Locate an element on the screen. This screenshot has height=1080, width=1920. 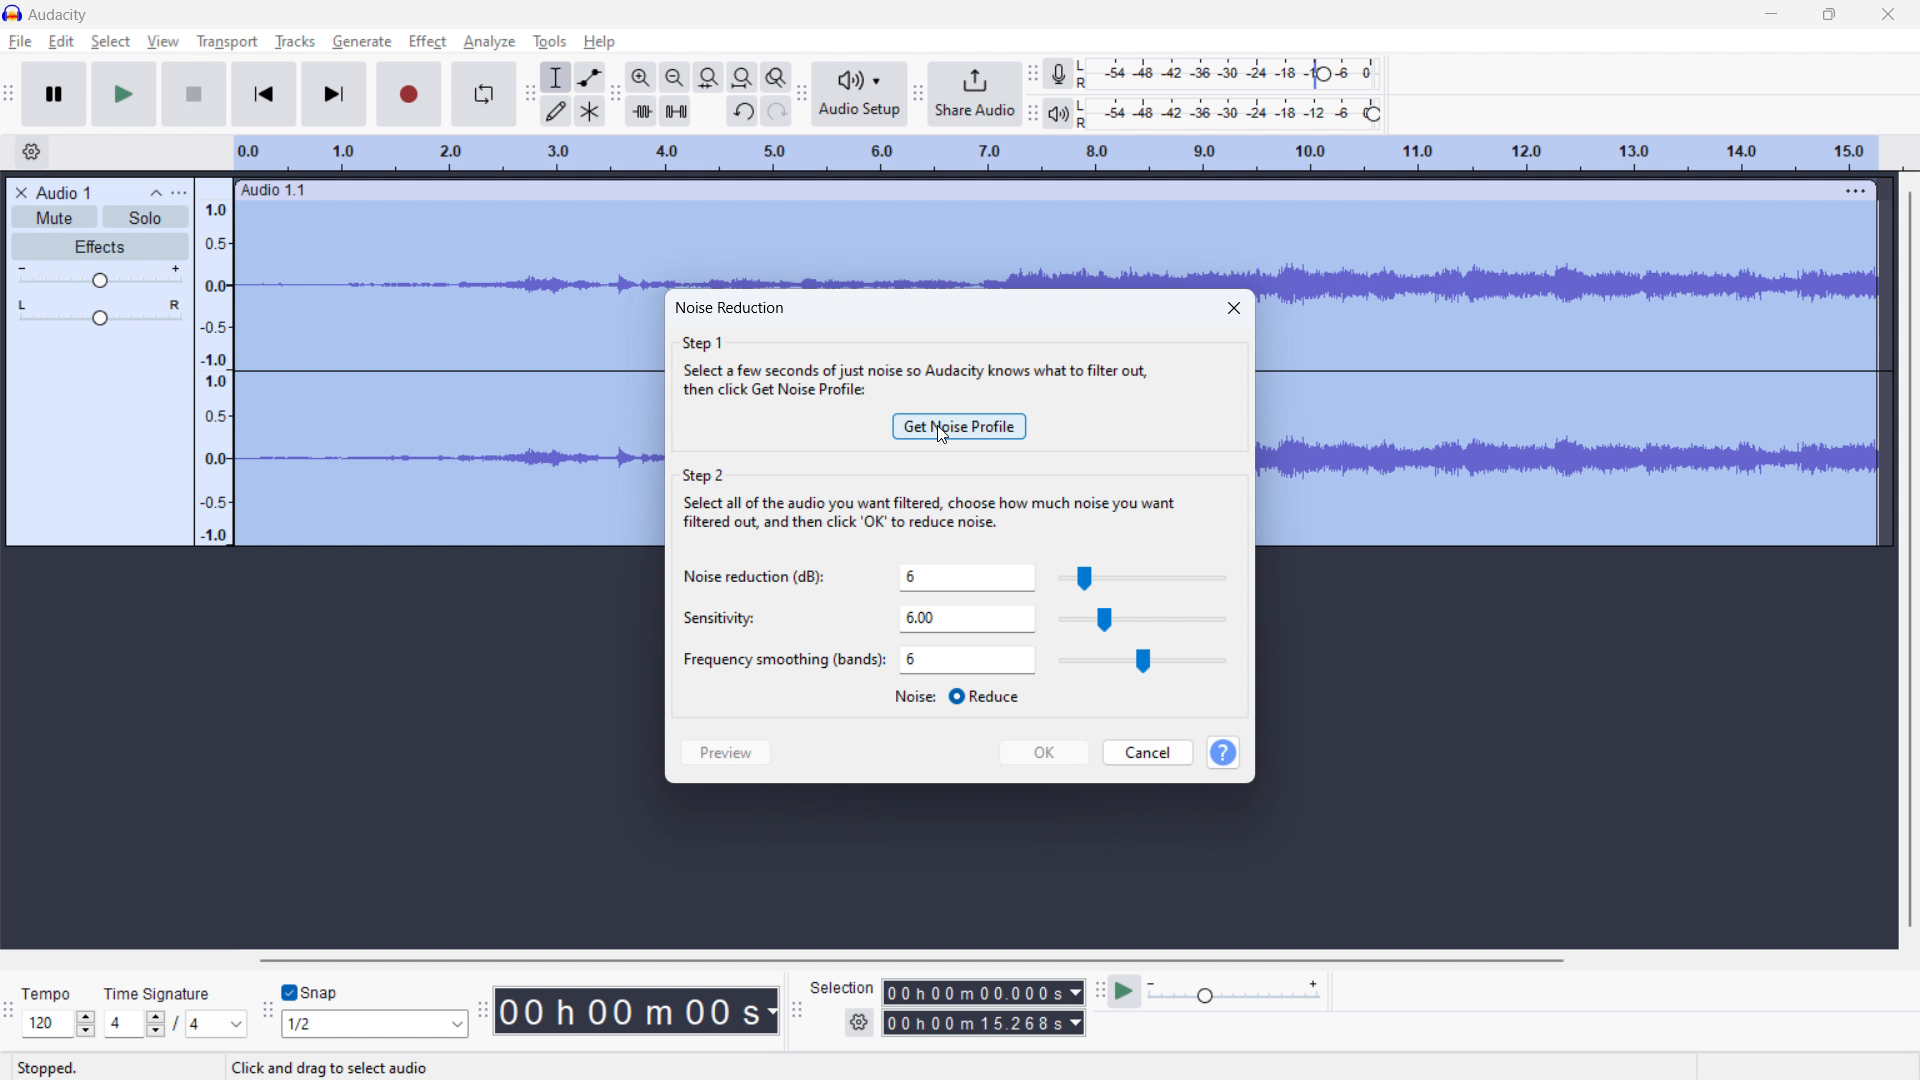
envelop tool is located at coordinates (589, 77).